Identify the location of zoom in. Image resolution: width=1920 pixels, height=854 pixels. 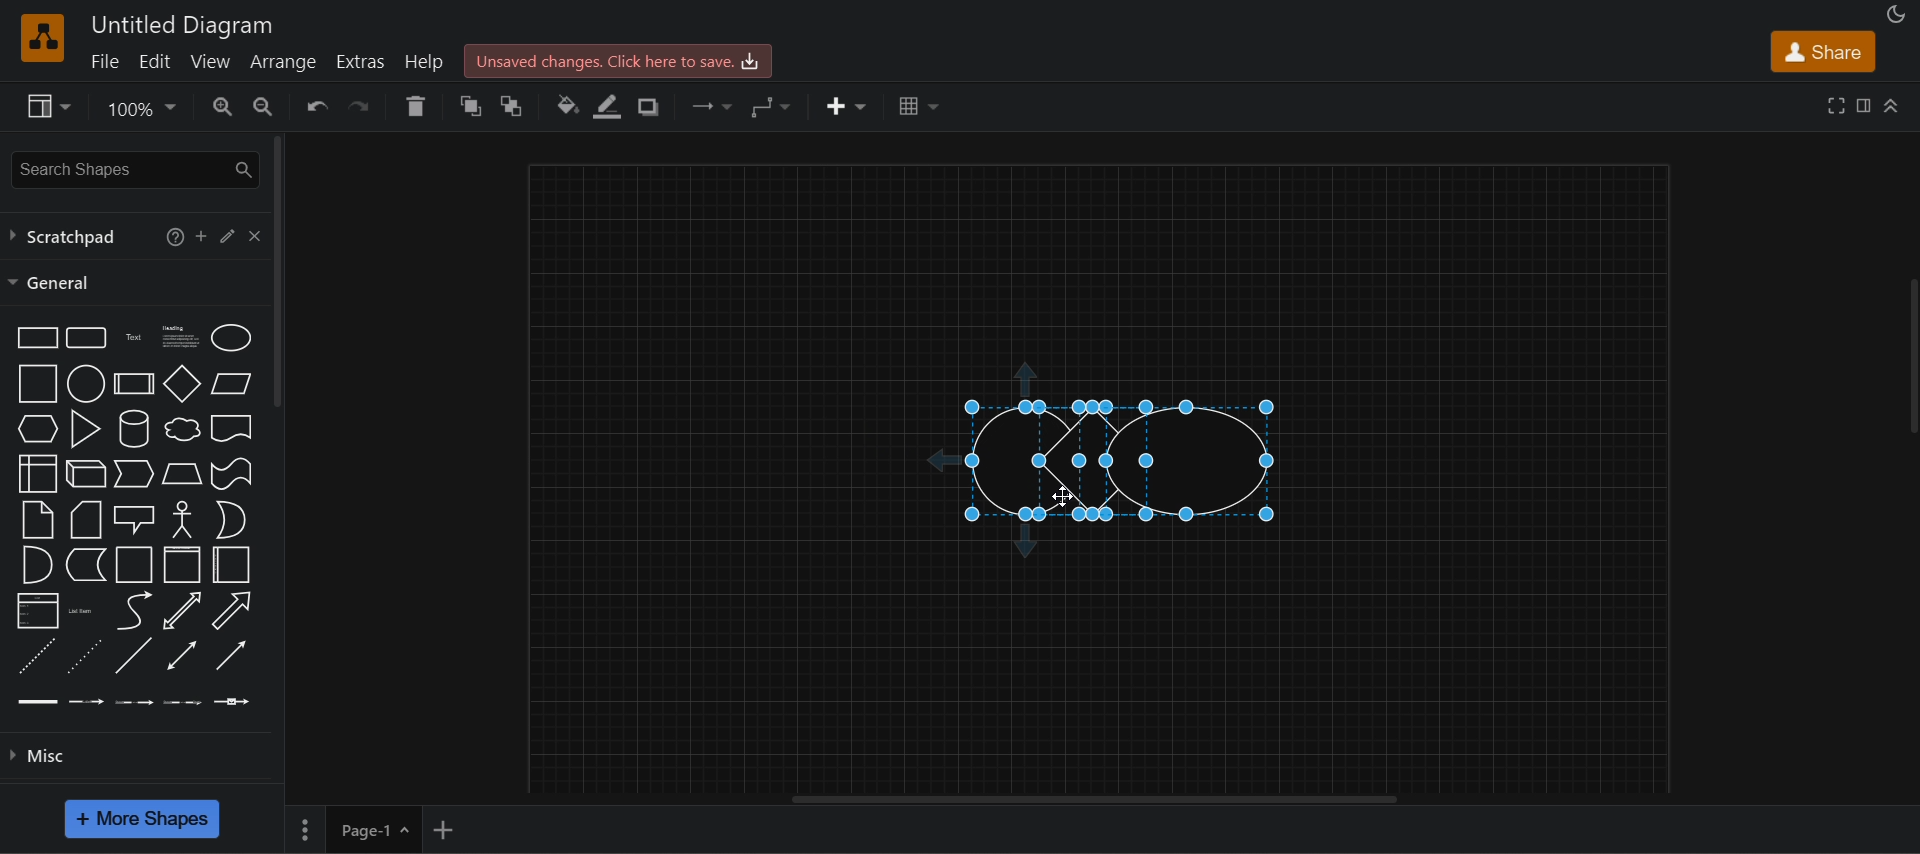
(223, 106).